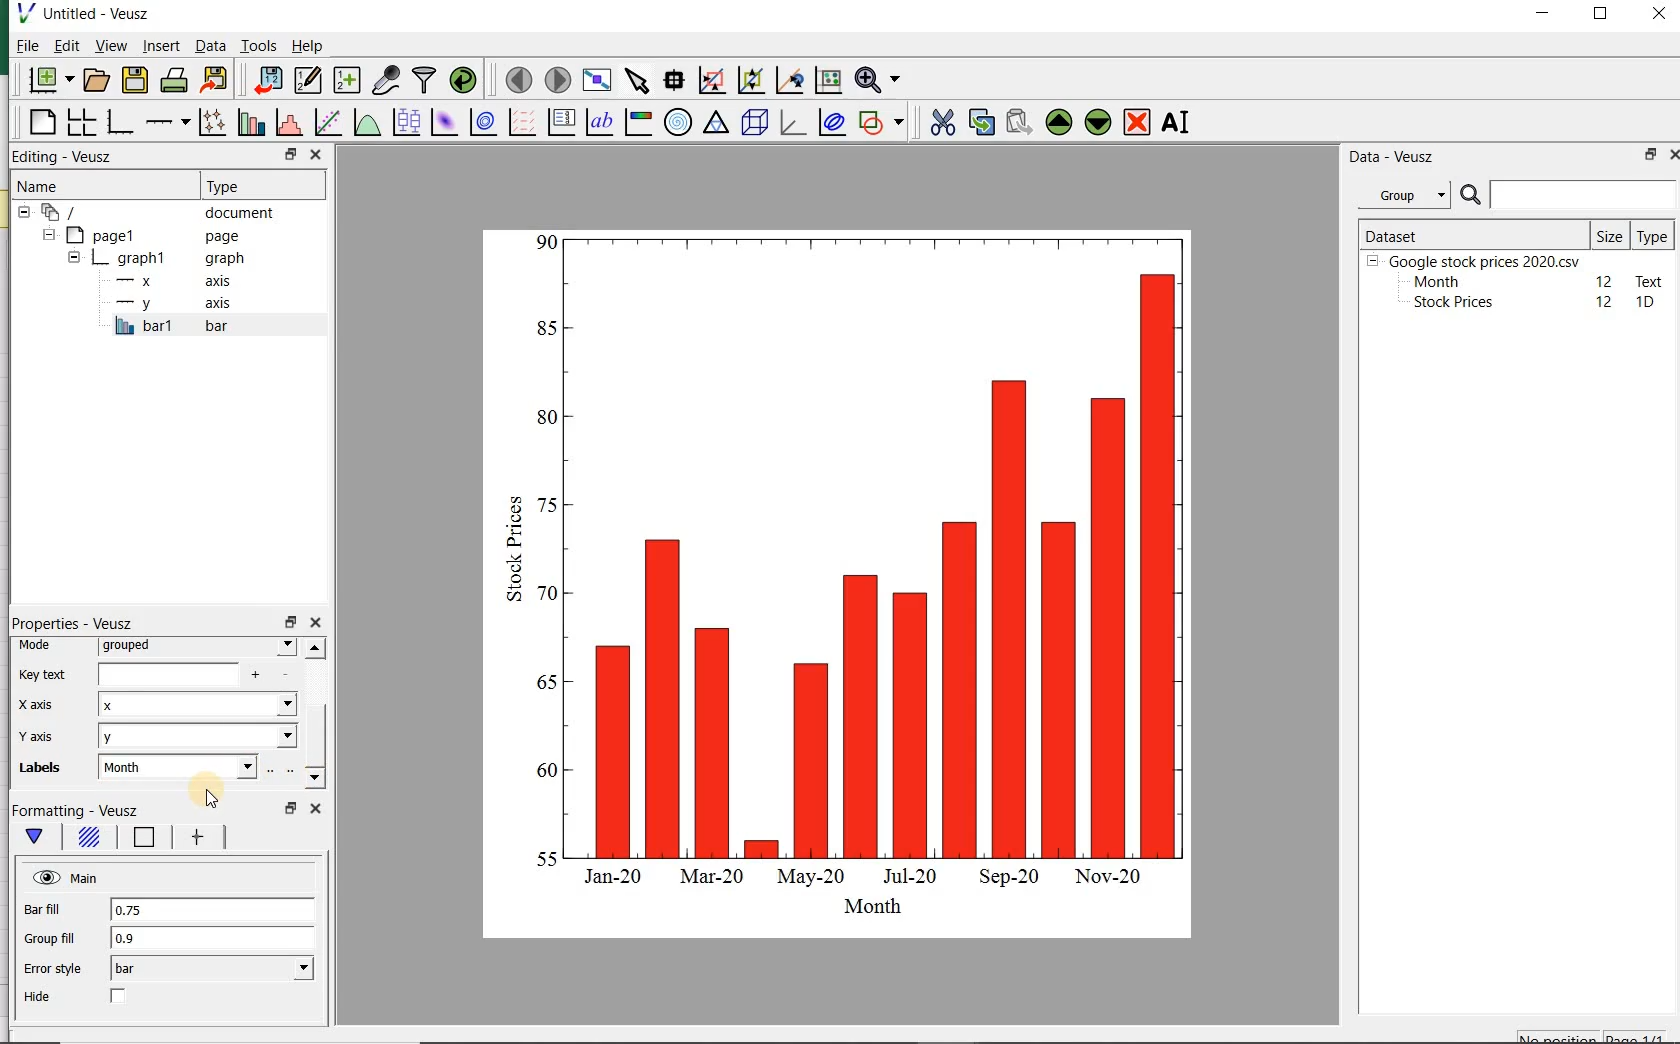 This screenshot has height=1044, width=1680. Describe the element at coordinates (52, 968) in the screenshot. I see `Error style` at that location.